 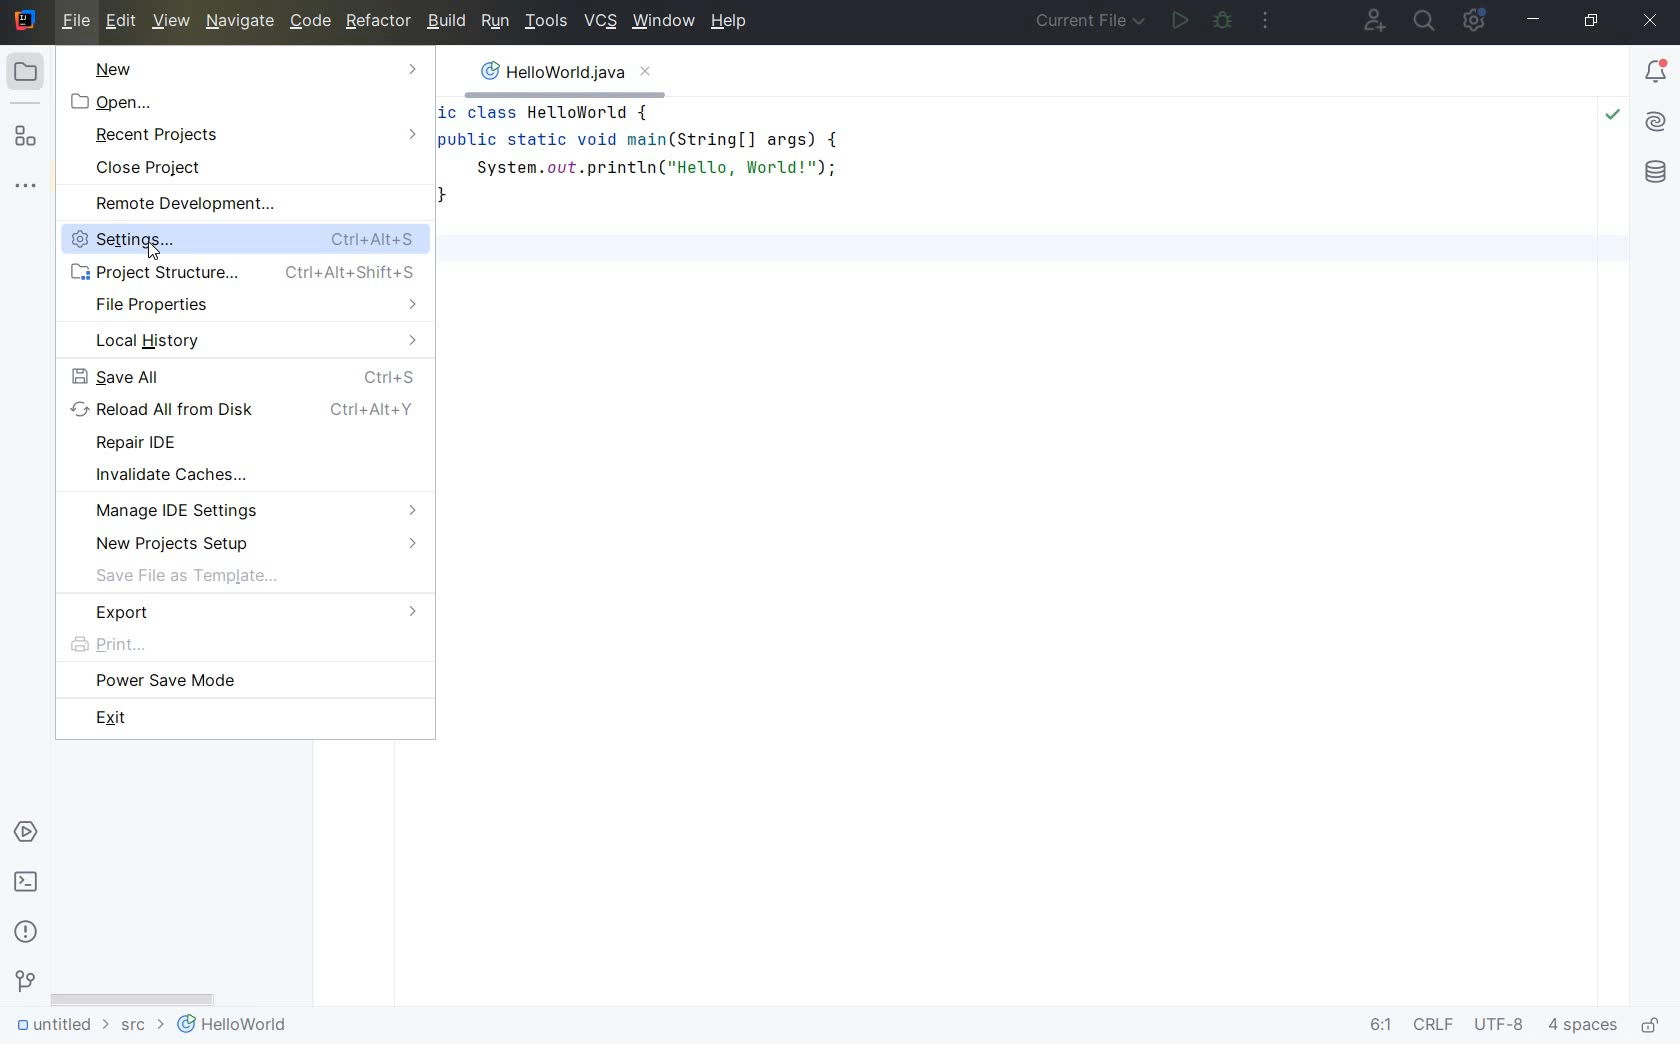 I want to click on help, so click(x=733, y=23).